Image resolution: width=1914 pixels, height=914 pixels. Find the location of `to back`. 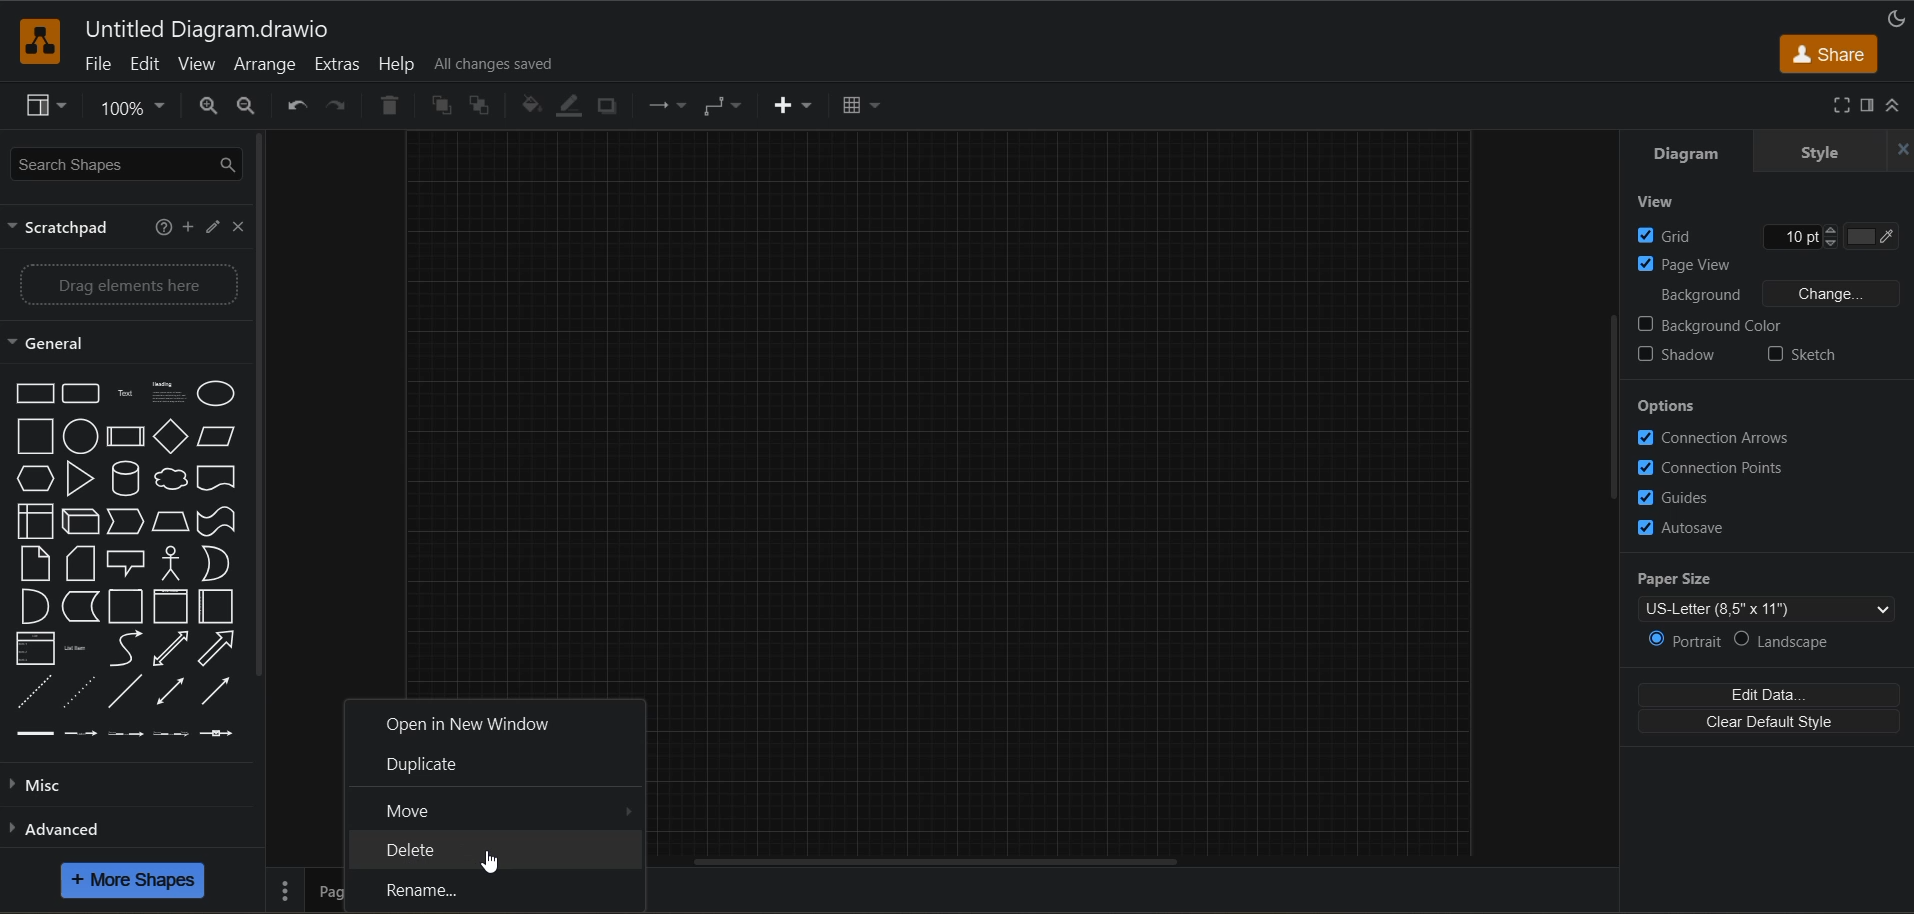

to back is located at coordinates (476, 106).